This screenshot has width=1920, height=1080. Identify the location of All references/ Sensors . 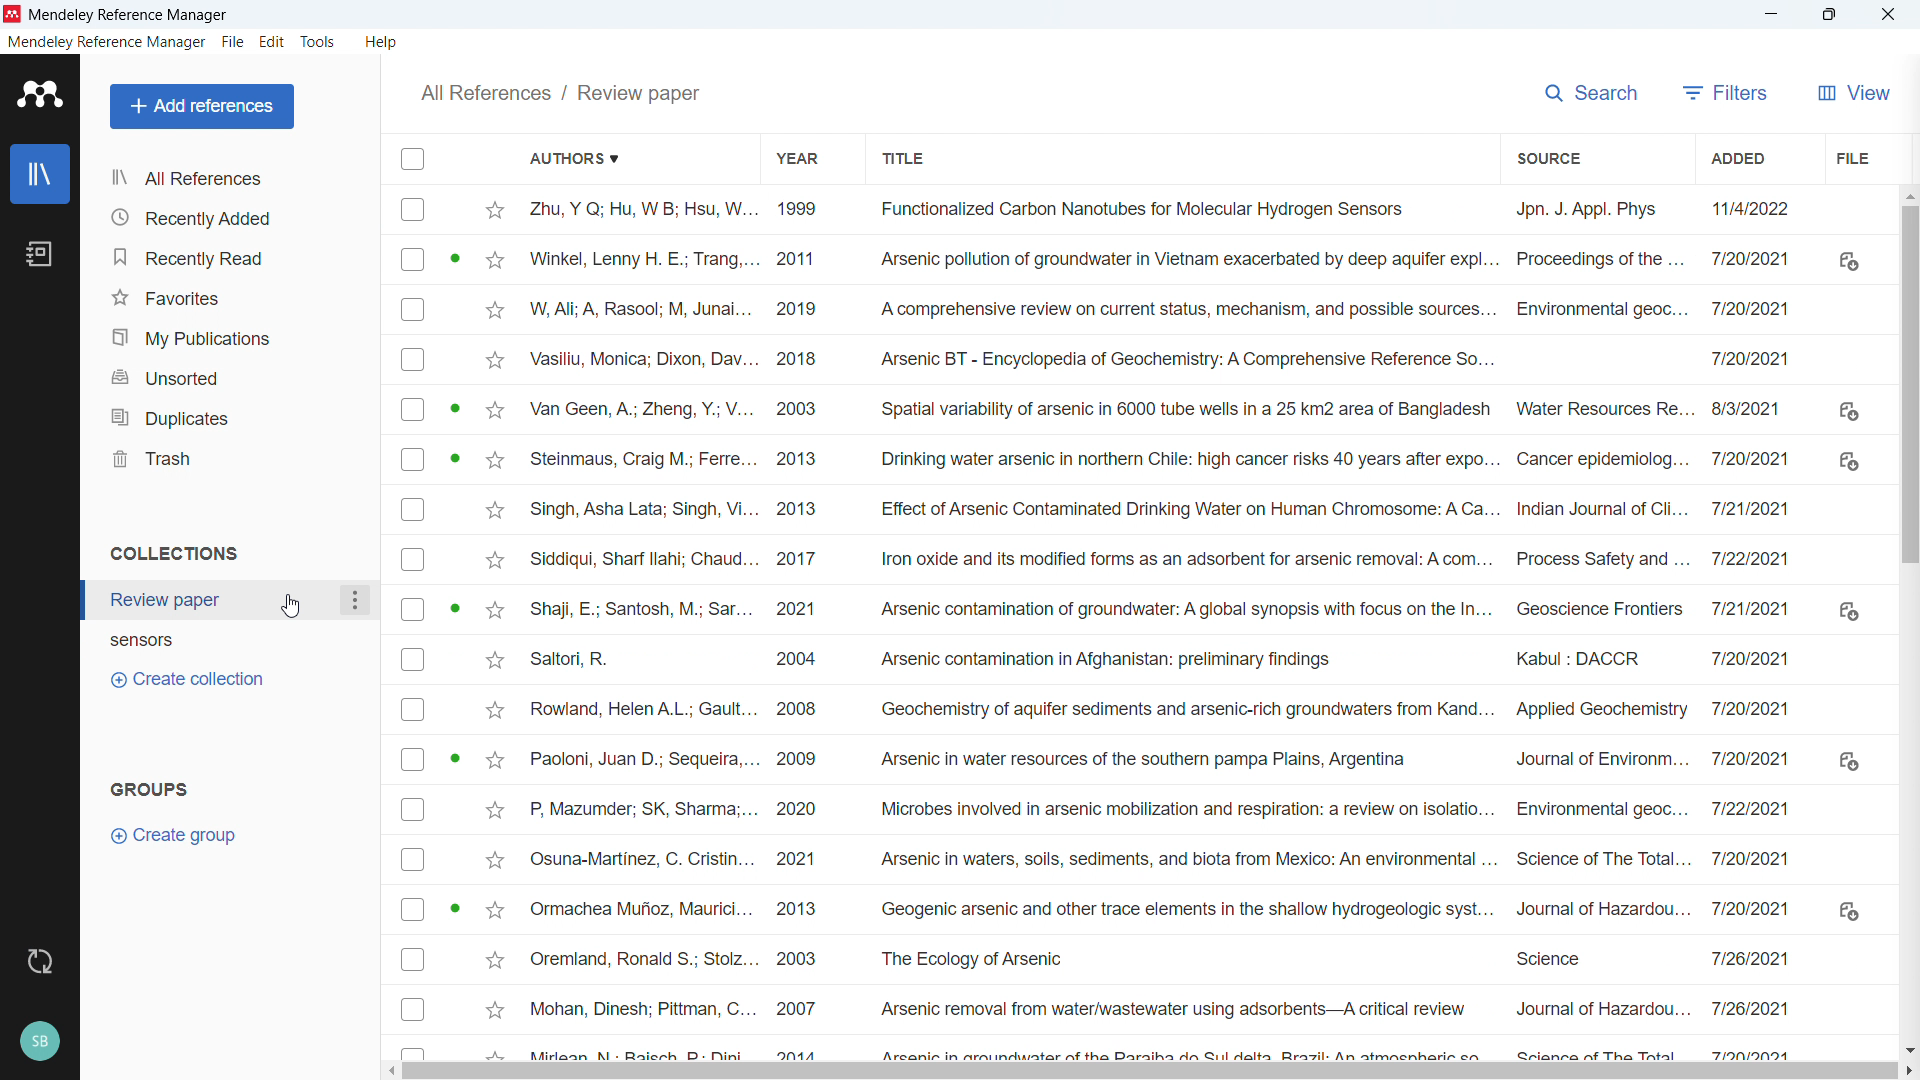
(570, 91).